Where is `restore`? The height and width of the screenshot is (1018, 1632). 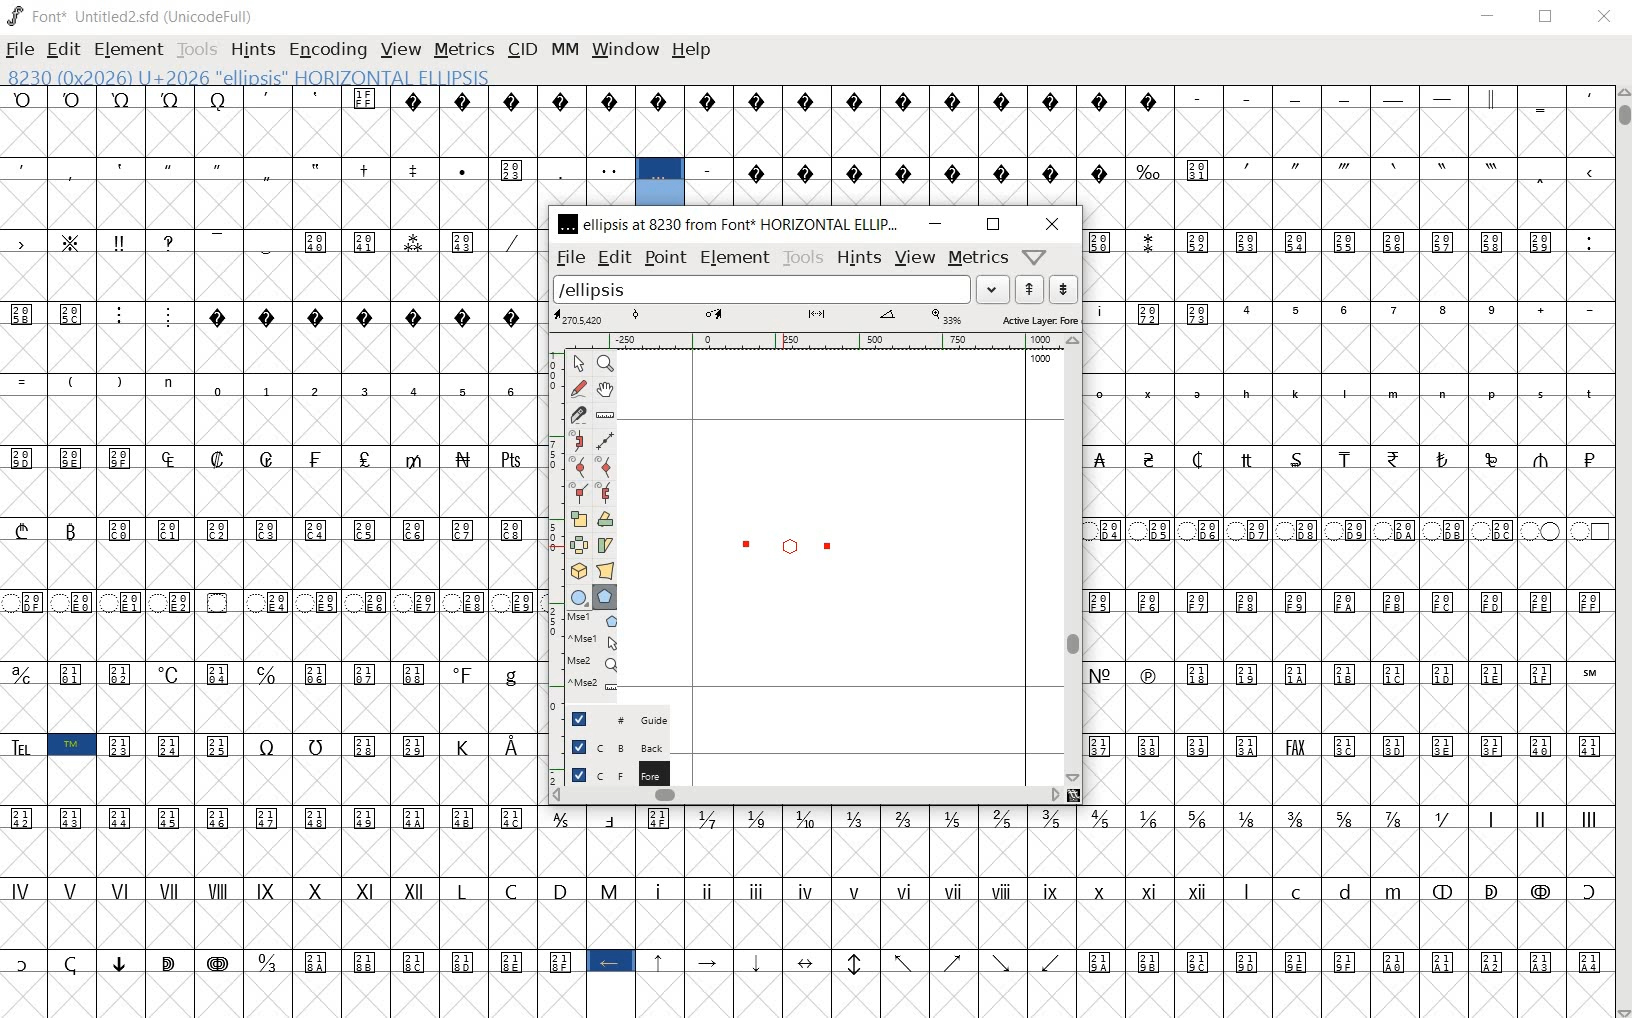 restore is located at coordinates (994, 225).